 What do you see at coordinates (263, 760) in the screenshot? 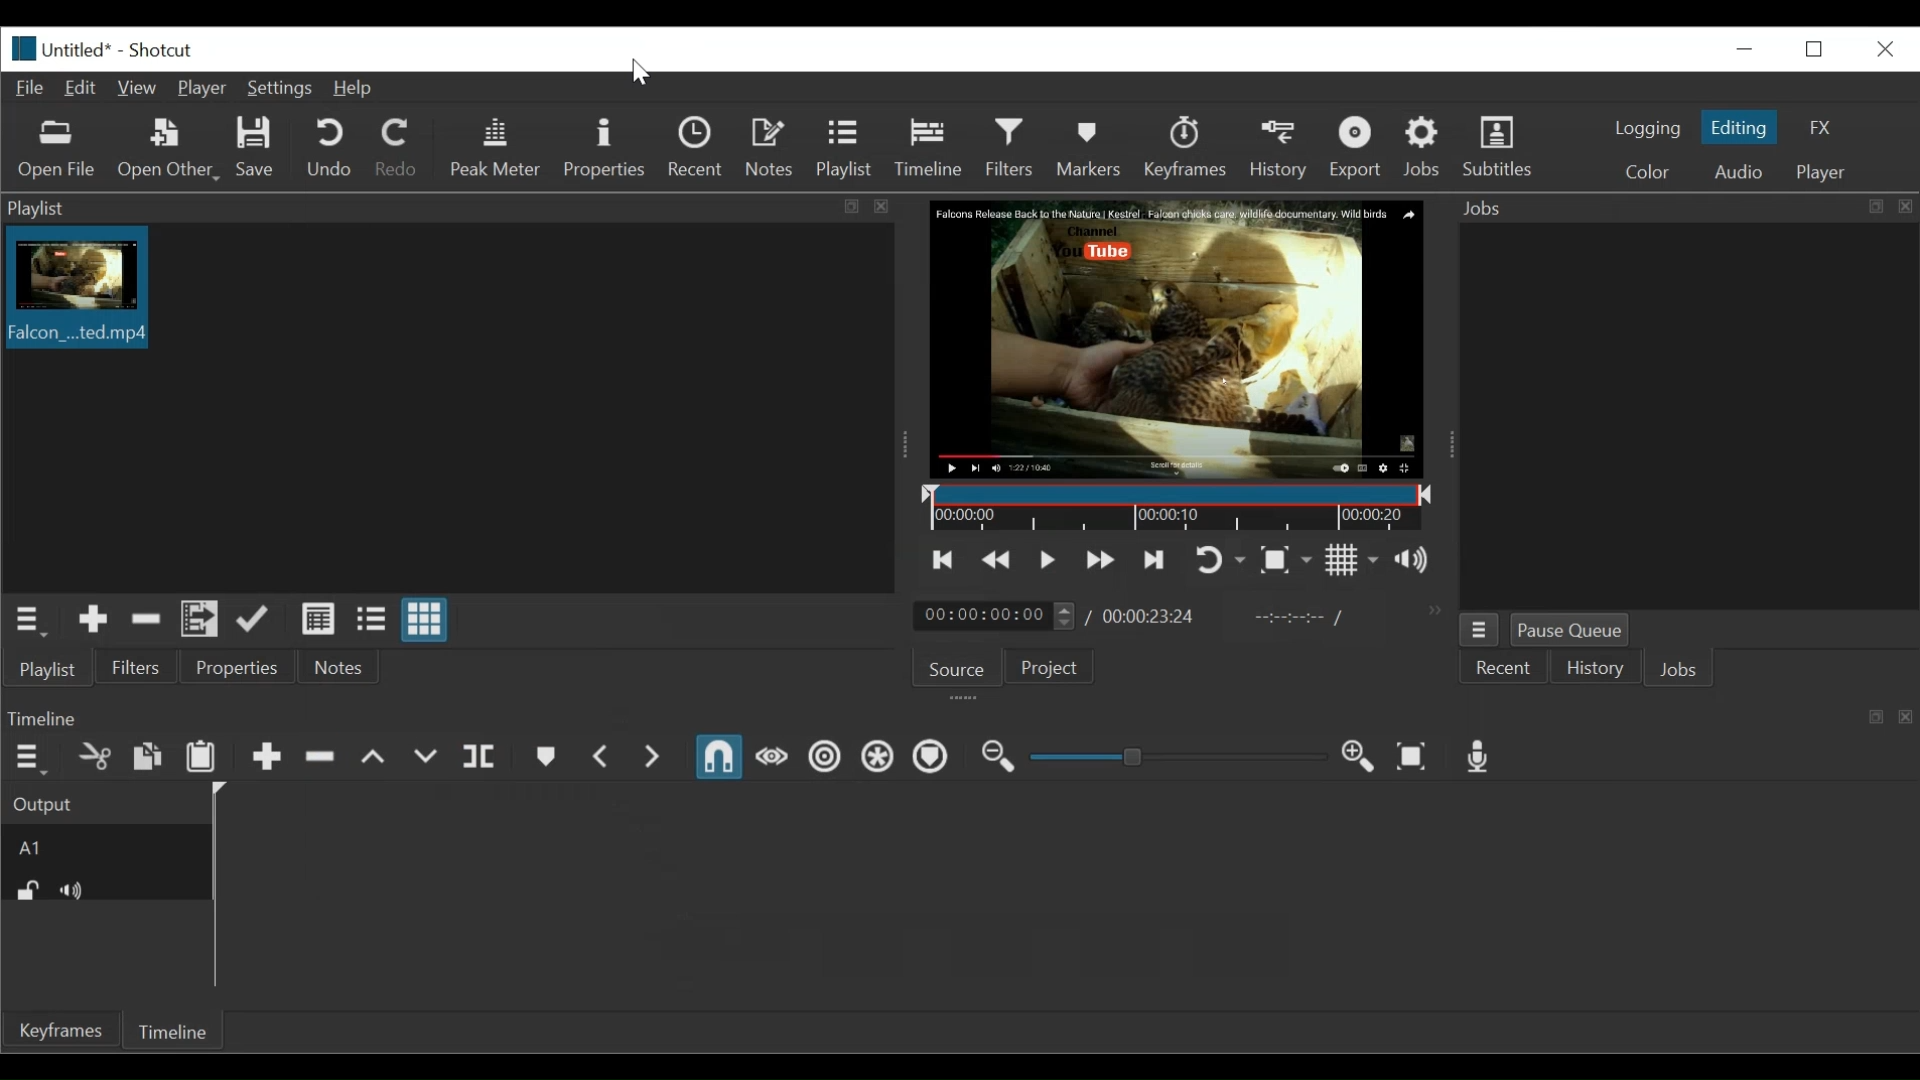
I see `Append` at bounding box center [263, 760].